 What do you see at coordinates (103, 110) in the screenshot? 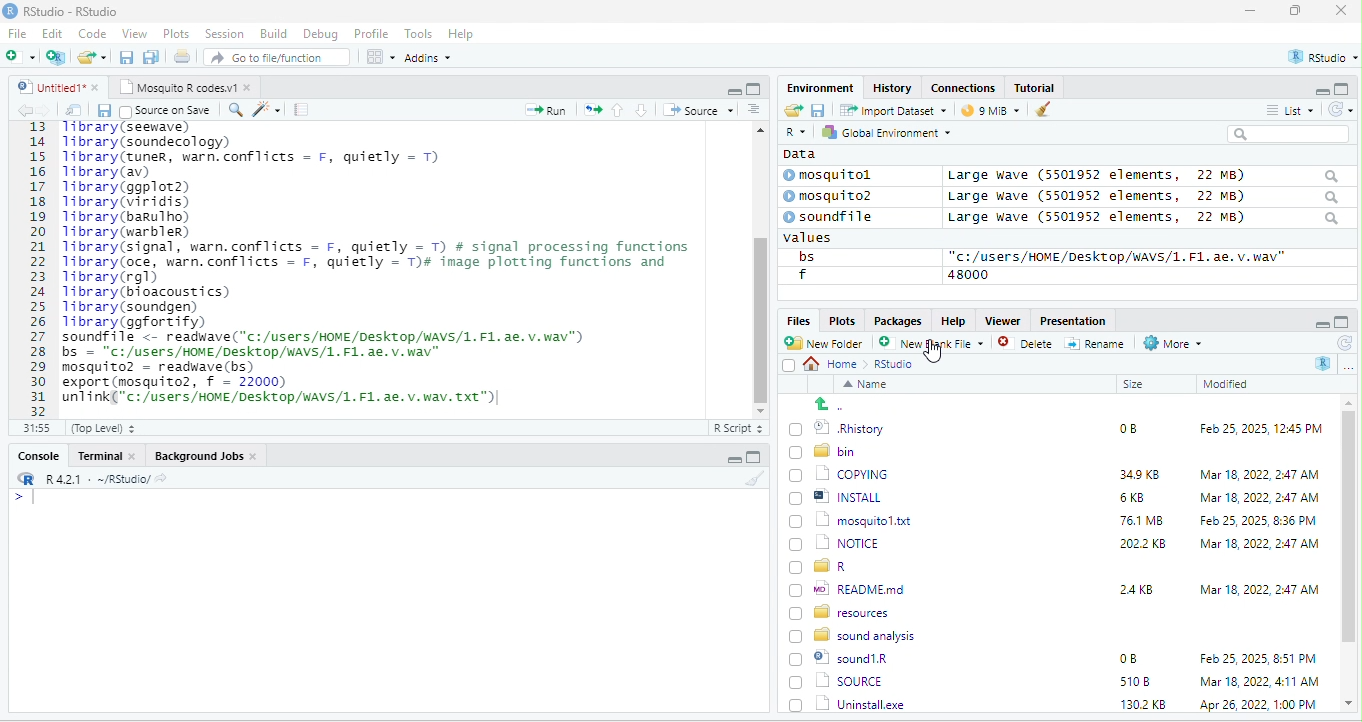
I see `save` at bounding box center [103, 110].